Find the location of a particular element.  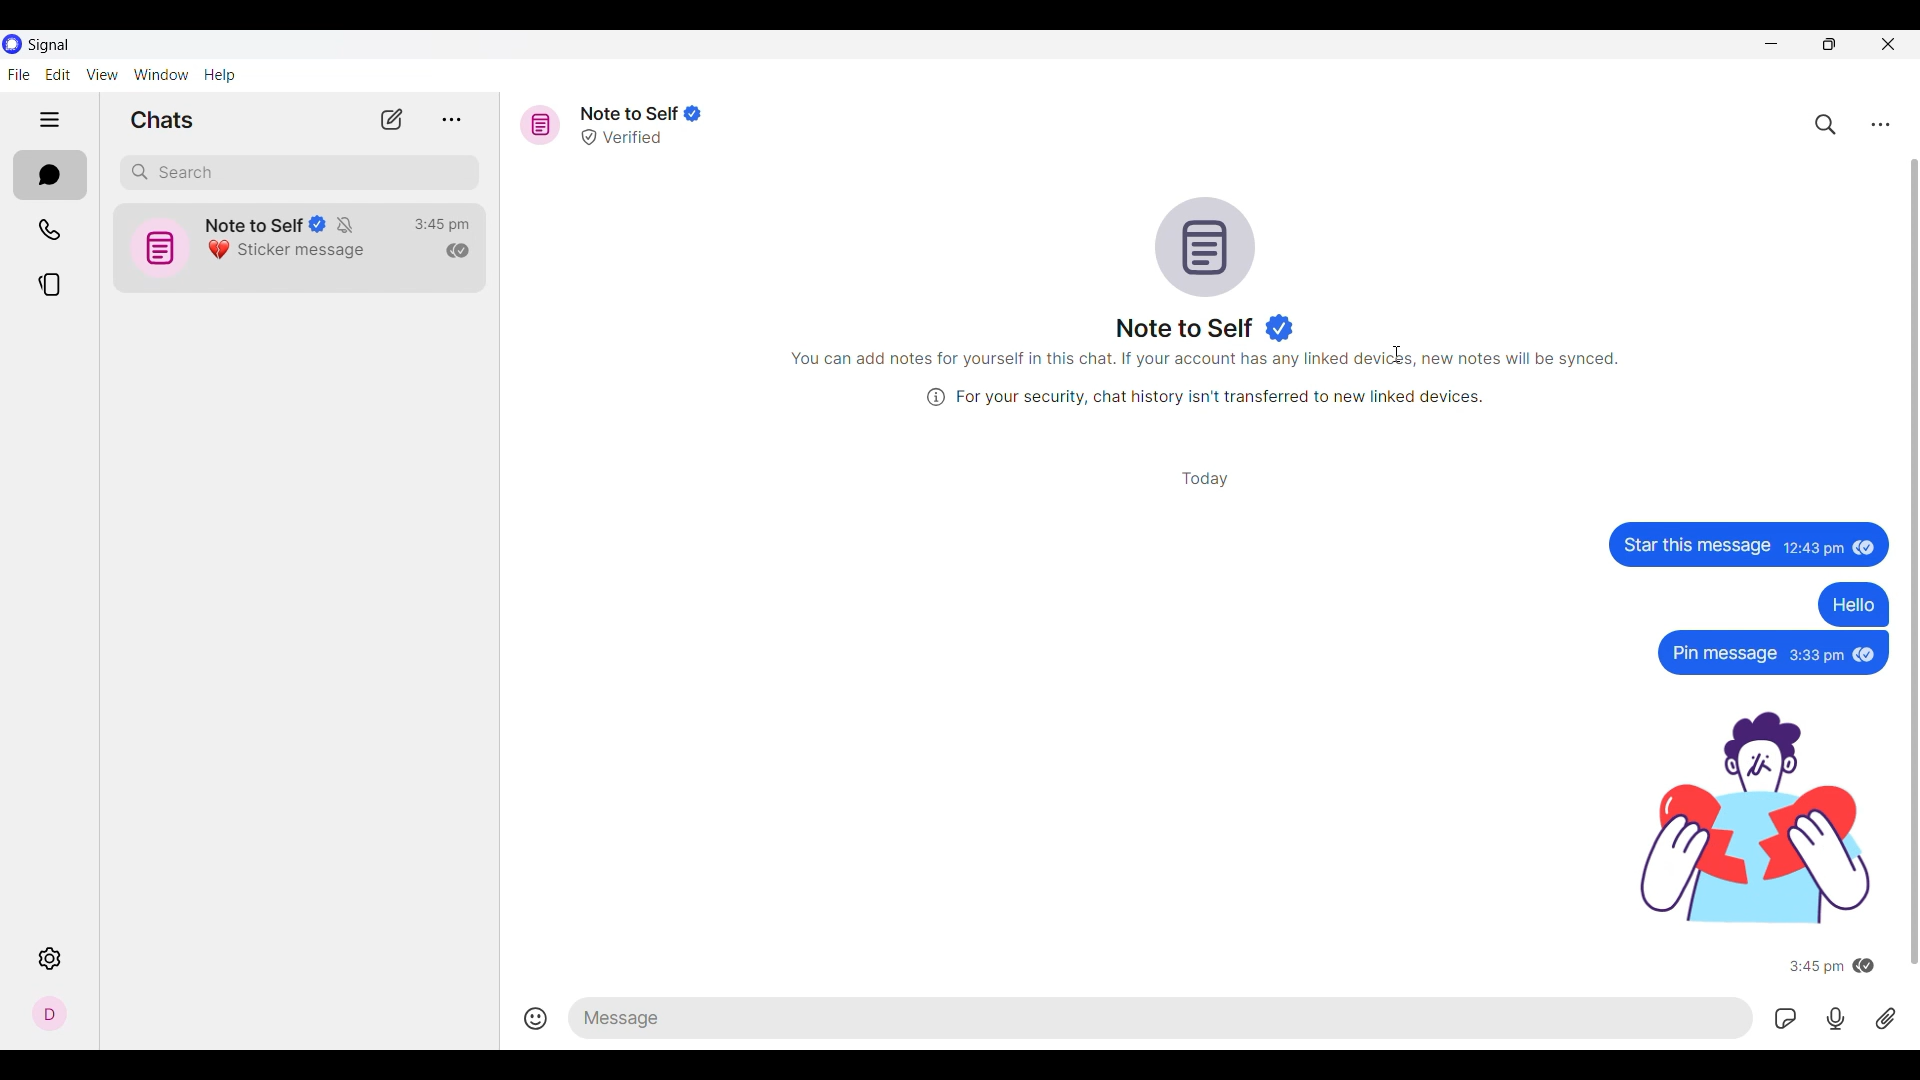

Message icon is located at coordinates (540, 125).